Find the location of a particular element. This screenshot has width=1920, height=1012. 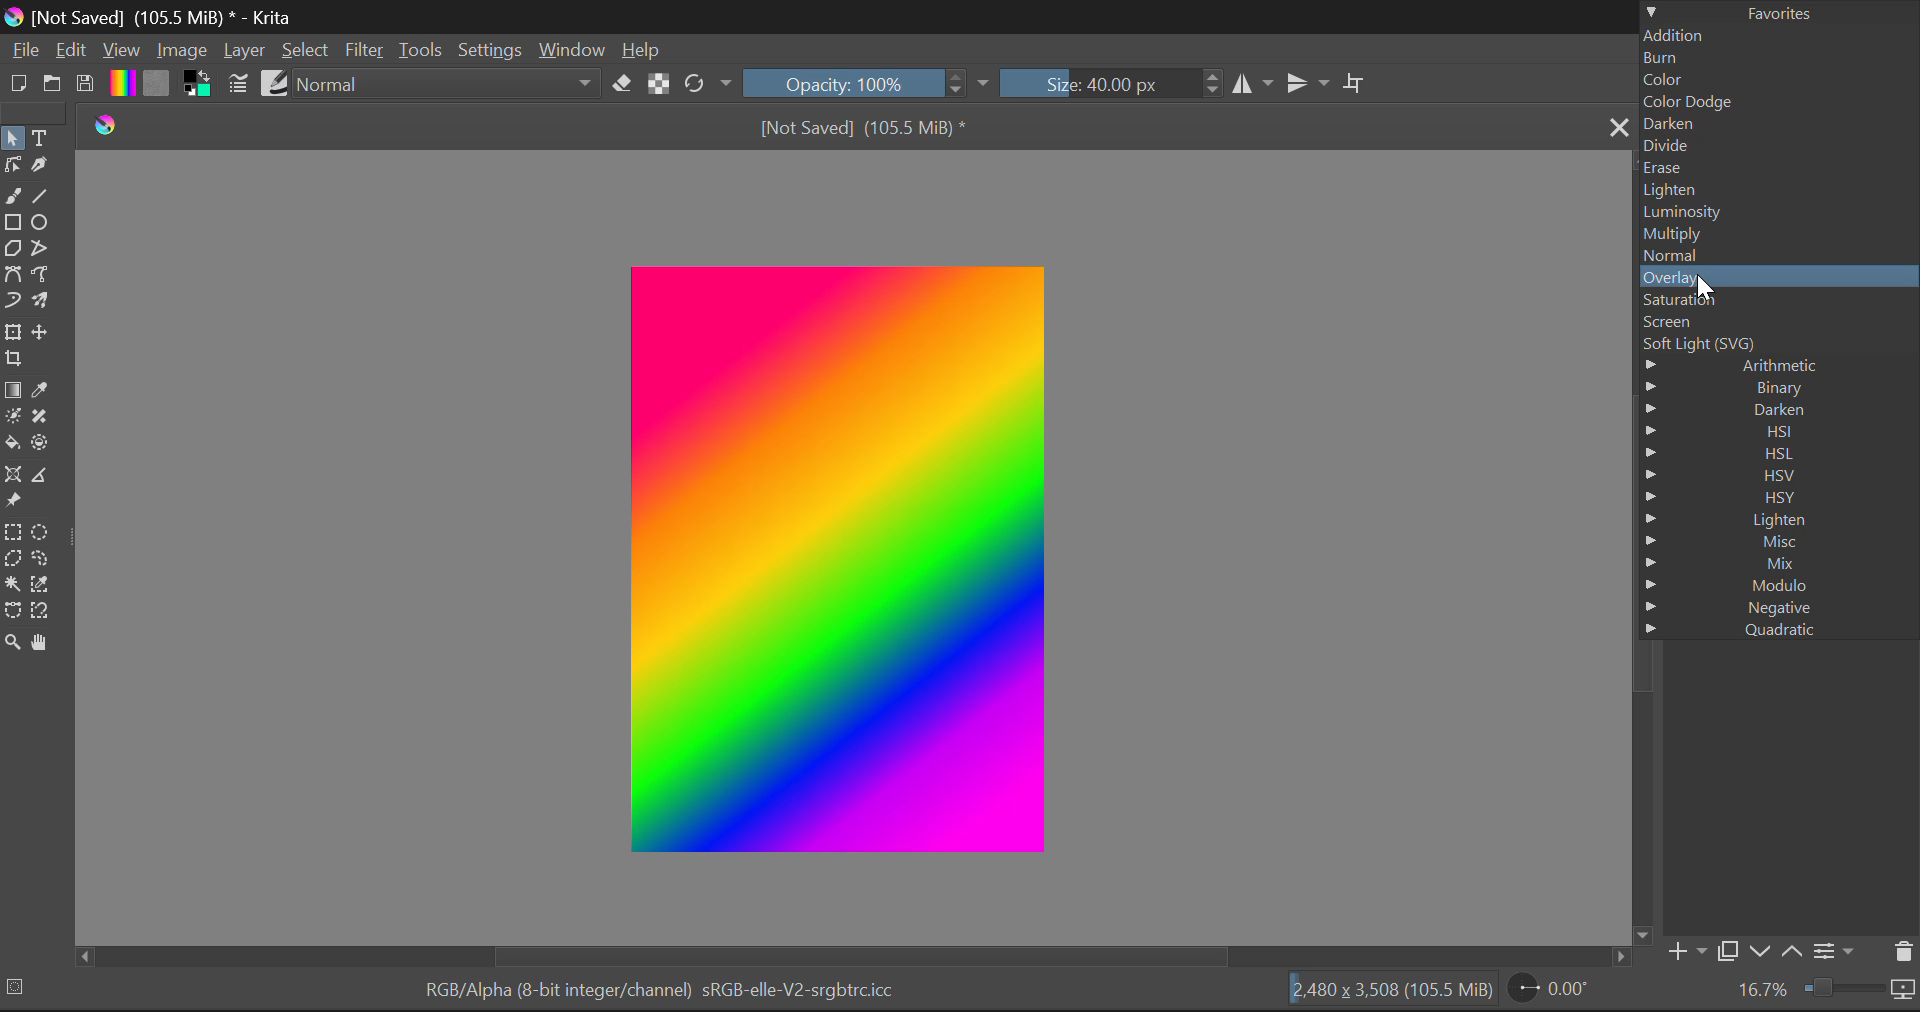

logo is located at coordinates (111, 127).